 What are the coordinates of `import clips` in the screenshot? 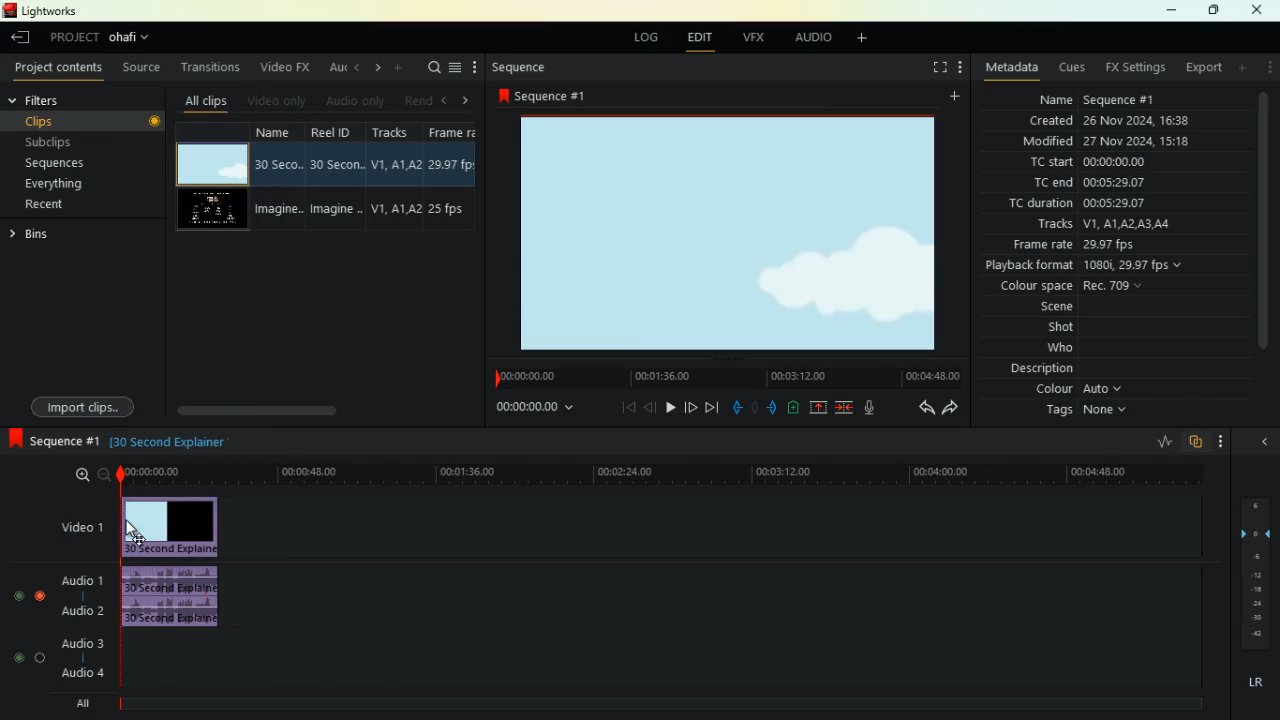 It's located at (79, 401).